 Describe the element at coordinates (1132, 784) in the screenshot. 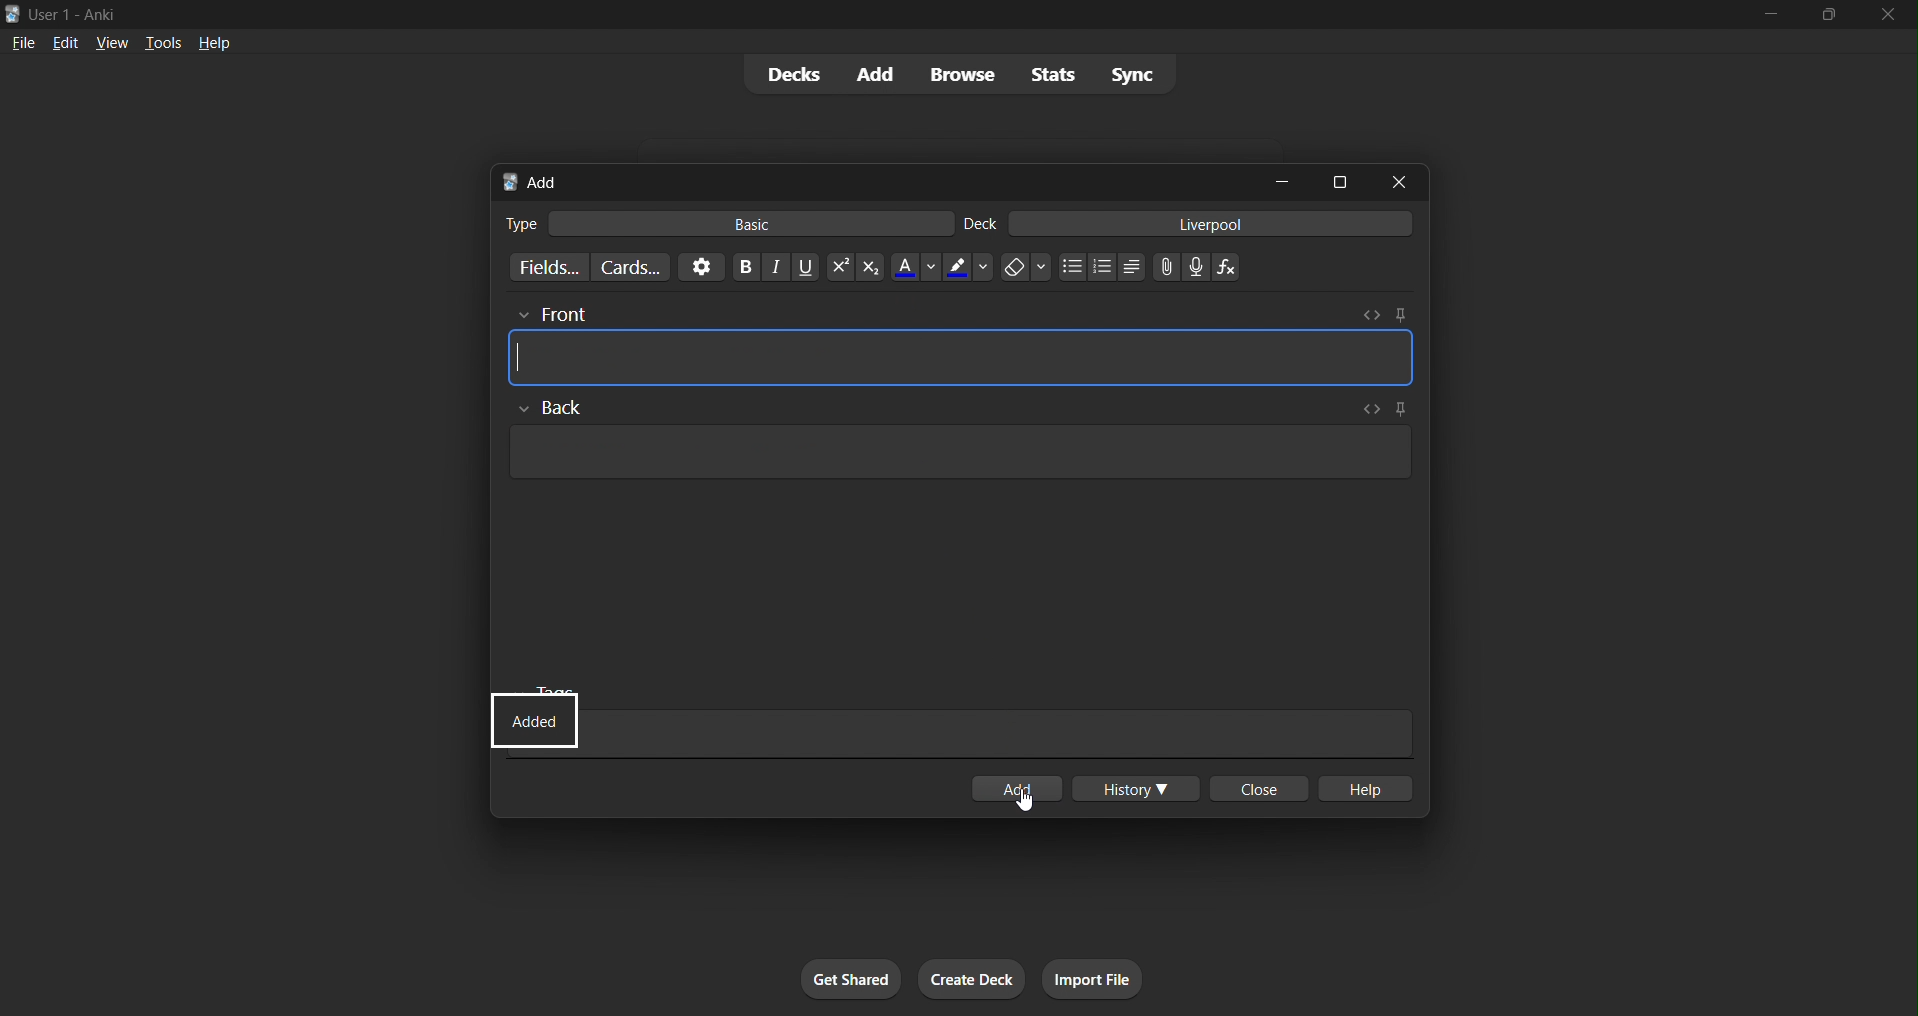

I see `history` at that location.